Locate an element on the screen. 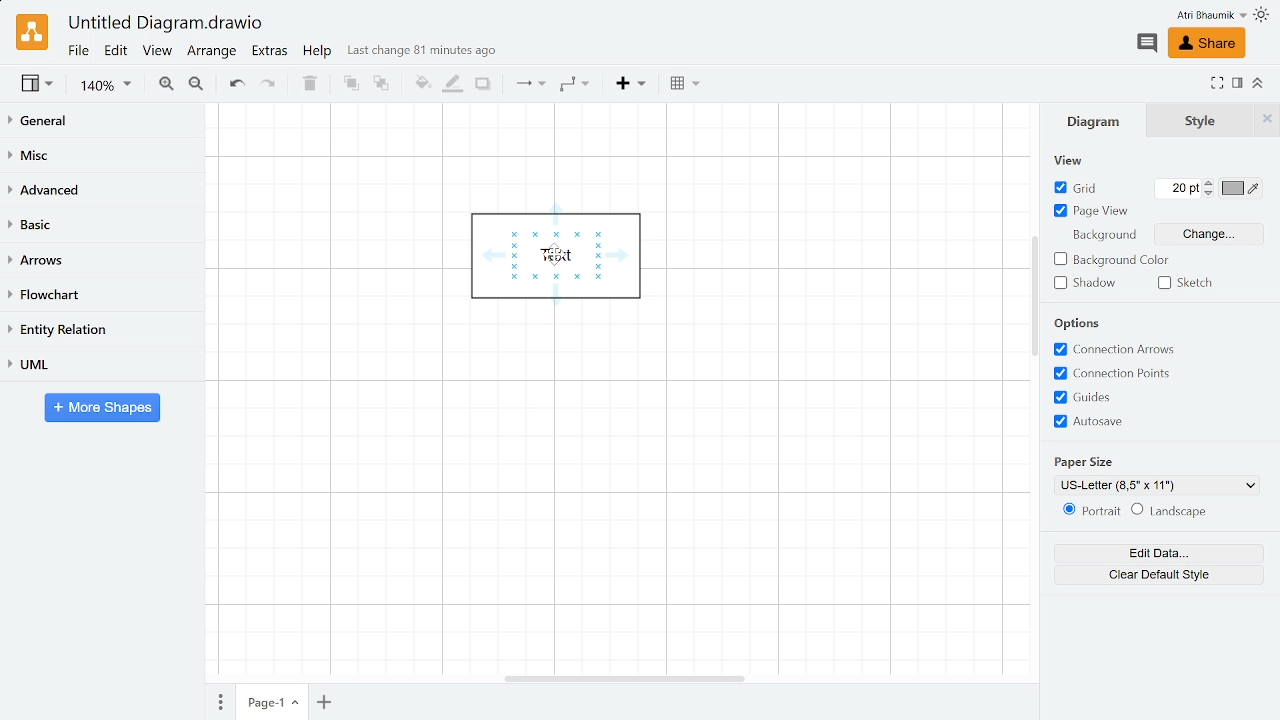  Fill color is located at coordinates (419, 84).